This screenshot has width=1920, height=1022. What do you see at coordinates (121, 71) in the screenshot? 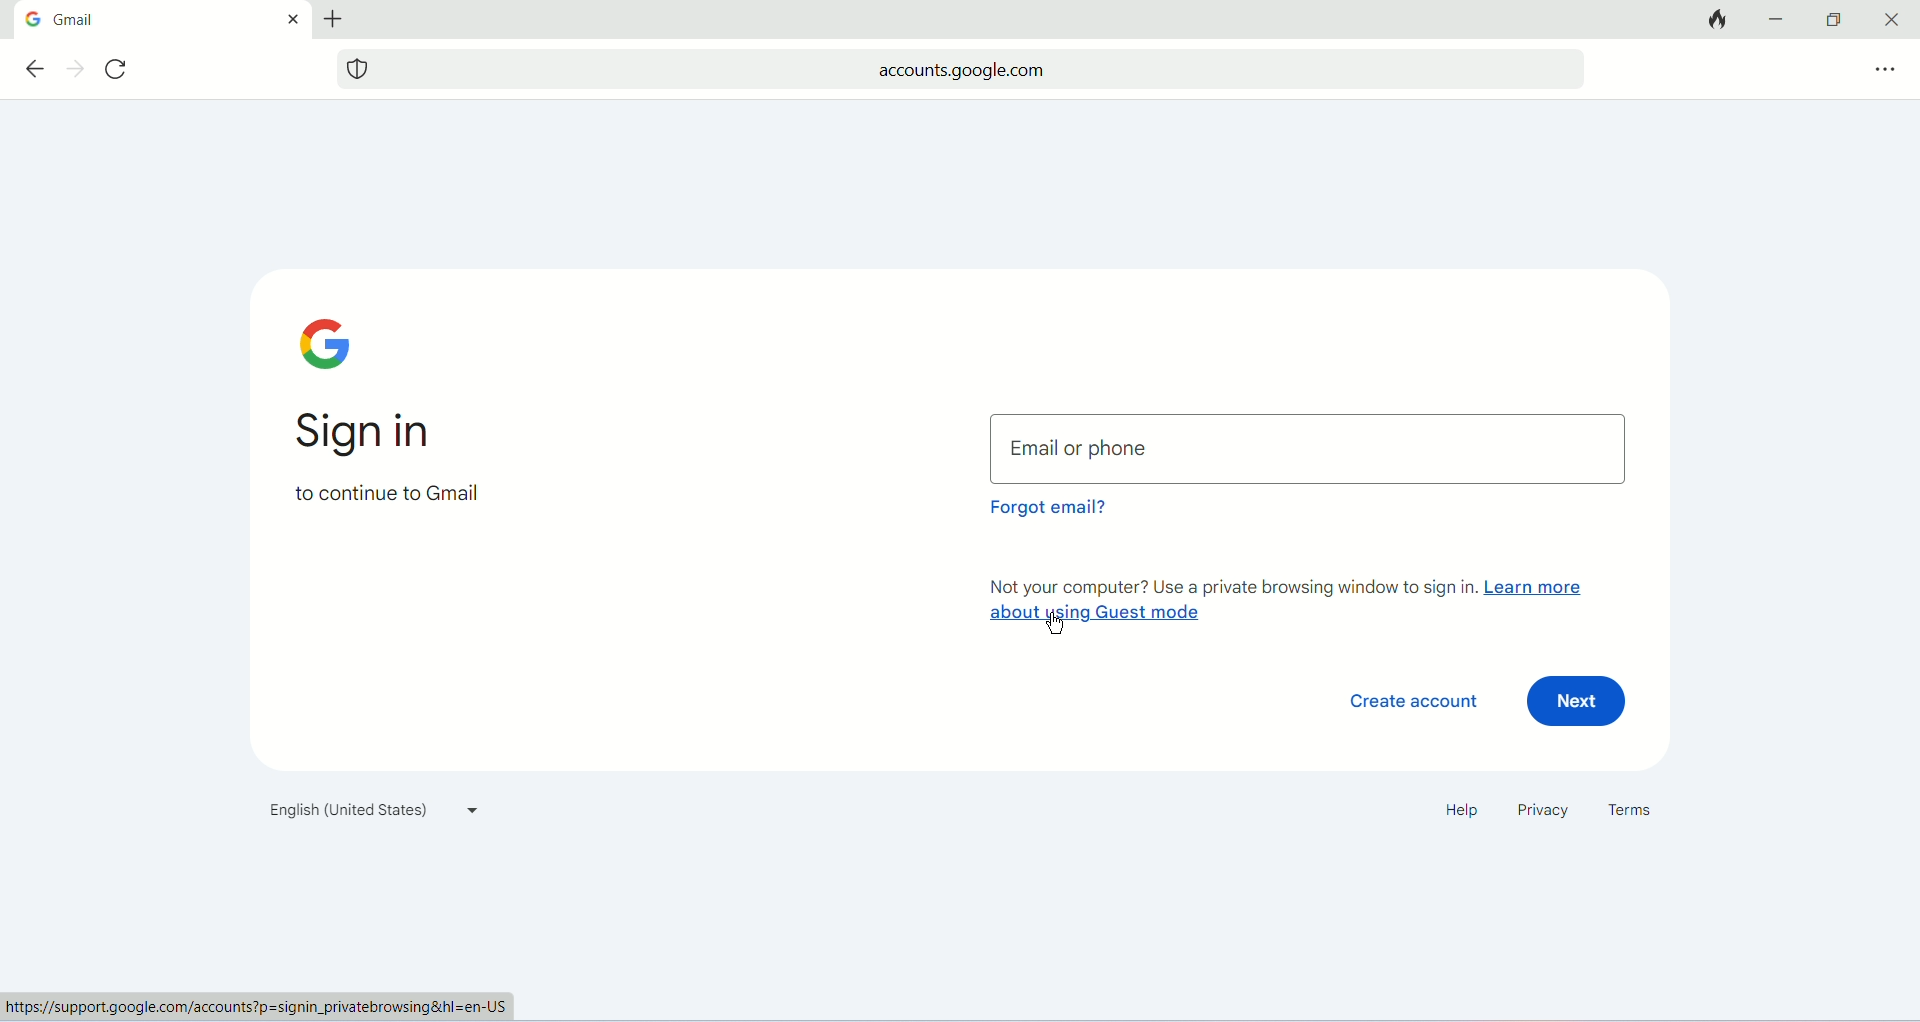
I see `refresh` at bounding box center [121, 71].